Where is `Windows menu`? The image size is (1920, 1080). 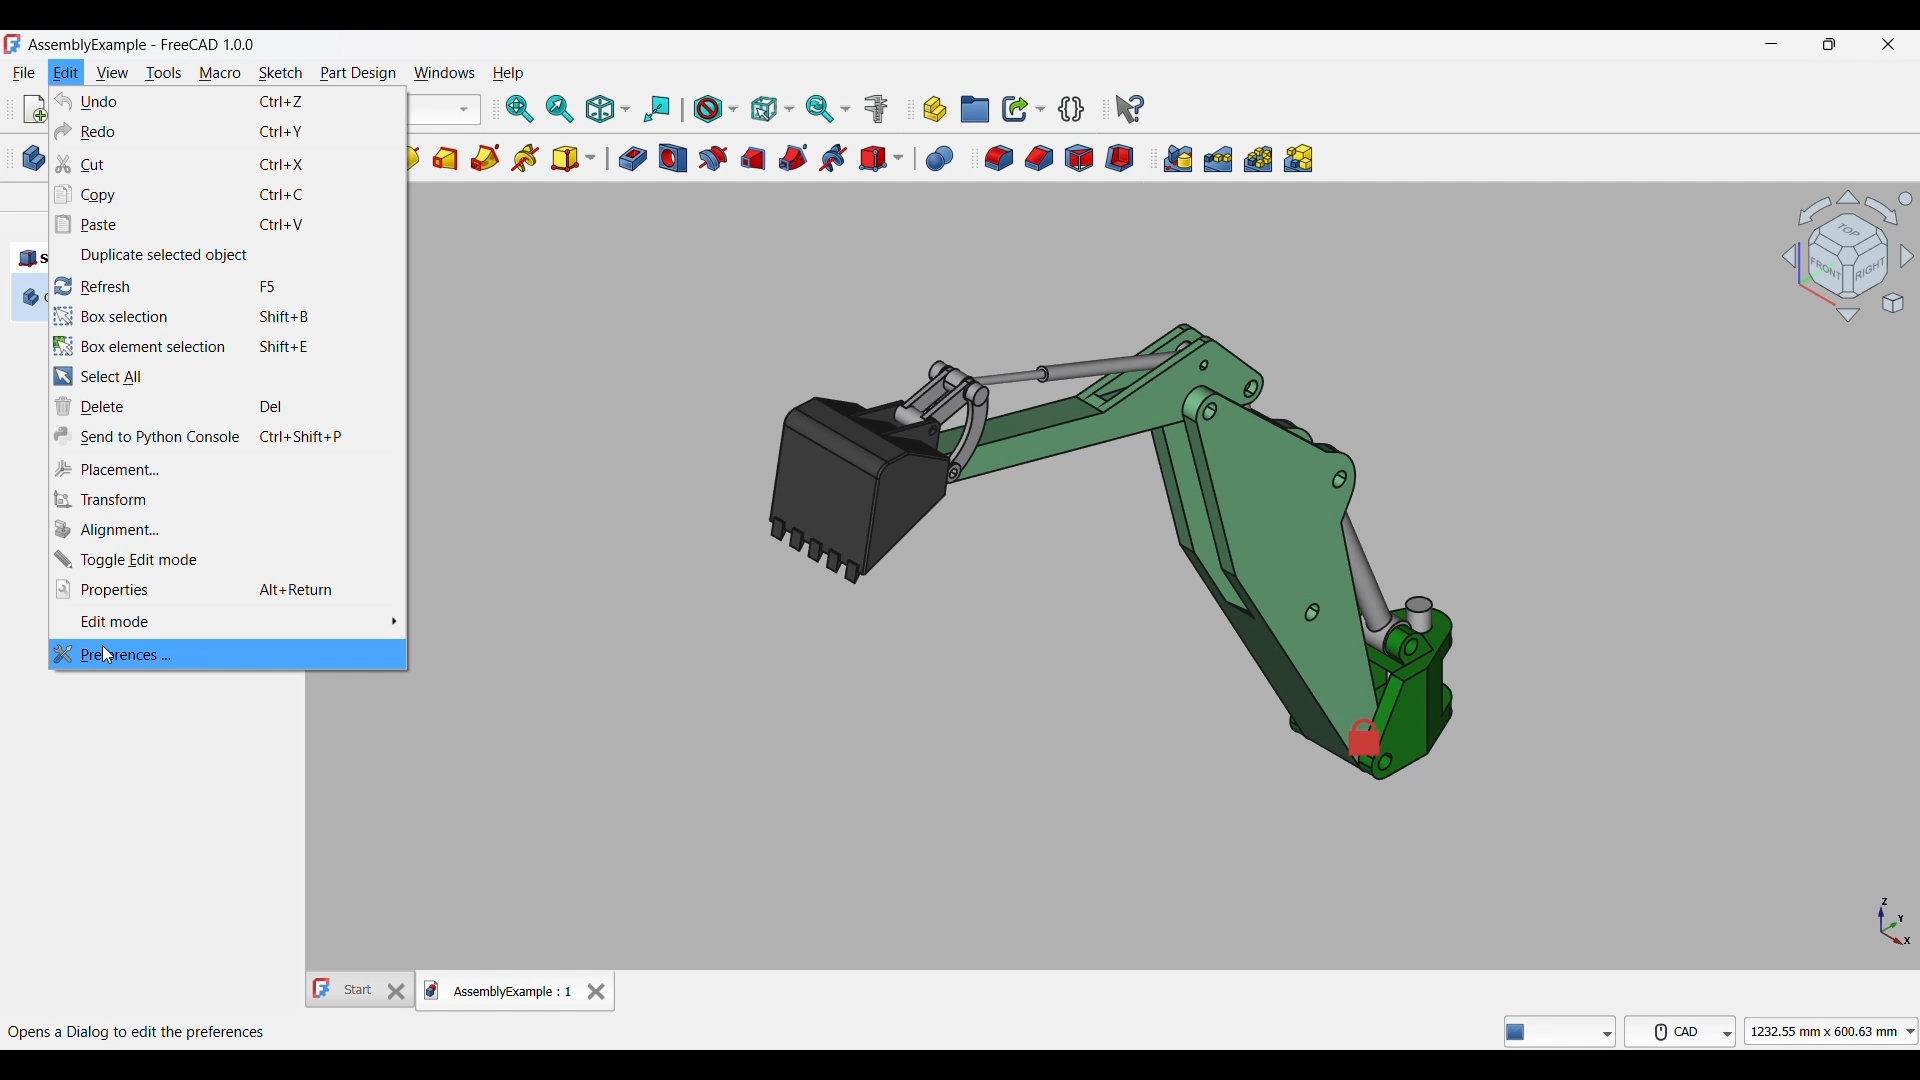 Windows menu is located at coordinates (444, 74).